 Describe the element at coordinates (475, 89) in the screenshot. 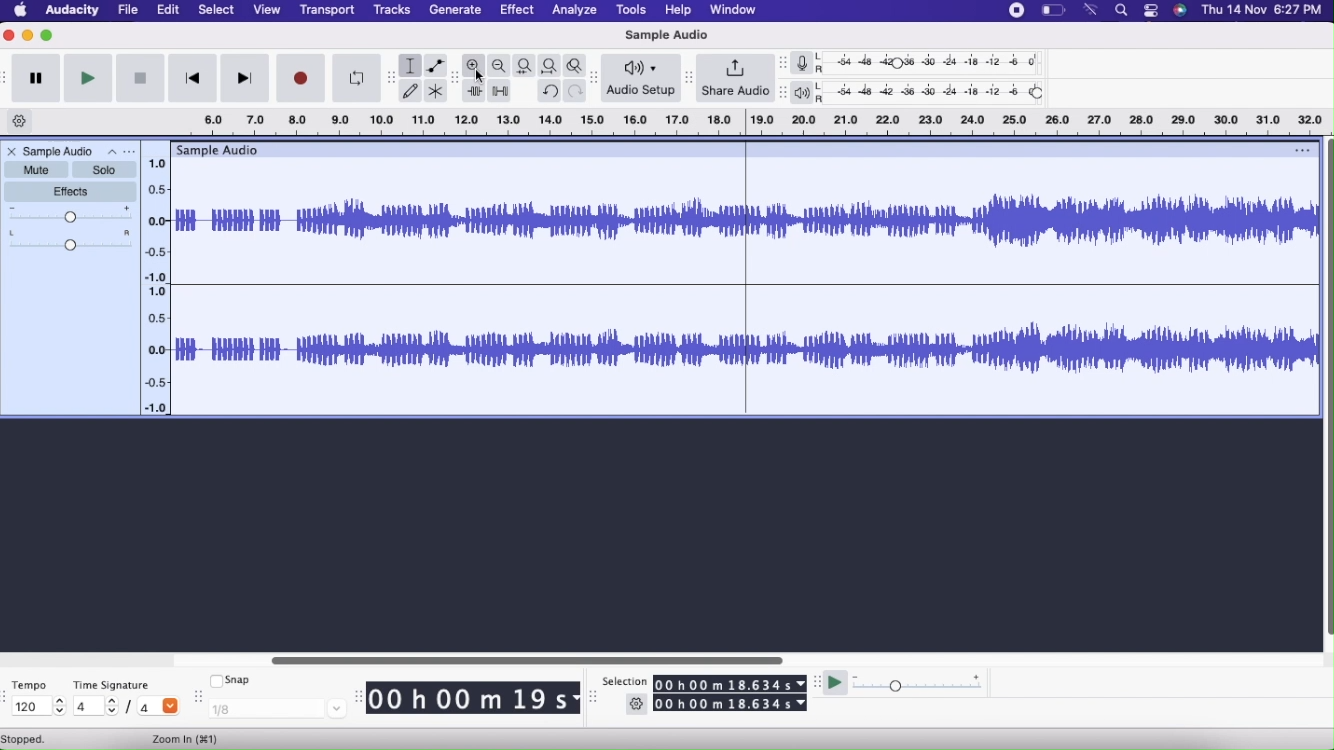

I see `Trim audio outside selection` at that location.